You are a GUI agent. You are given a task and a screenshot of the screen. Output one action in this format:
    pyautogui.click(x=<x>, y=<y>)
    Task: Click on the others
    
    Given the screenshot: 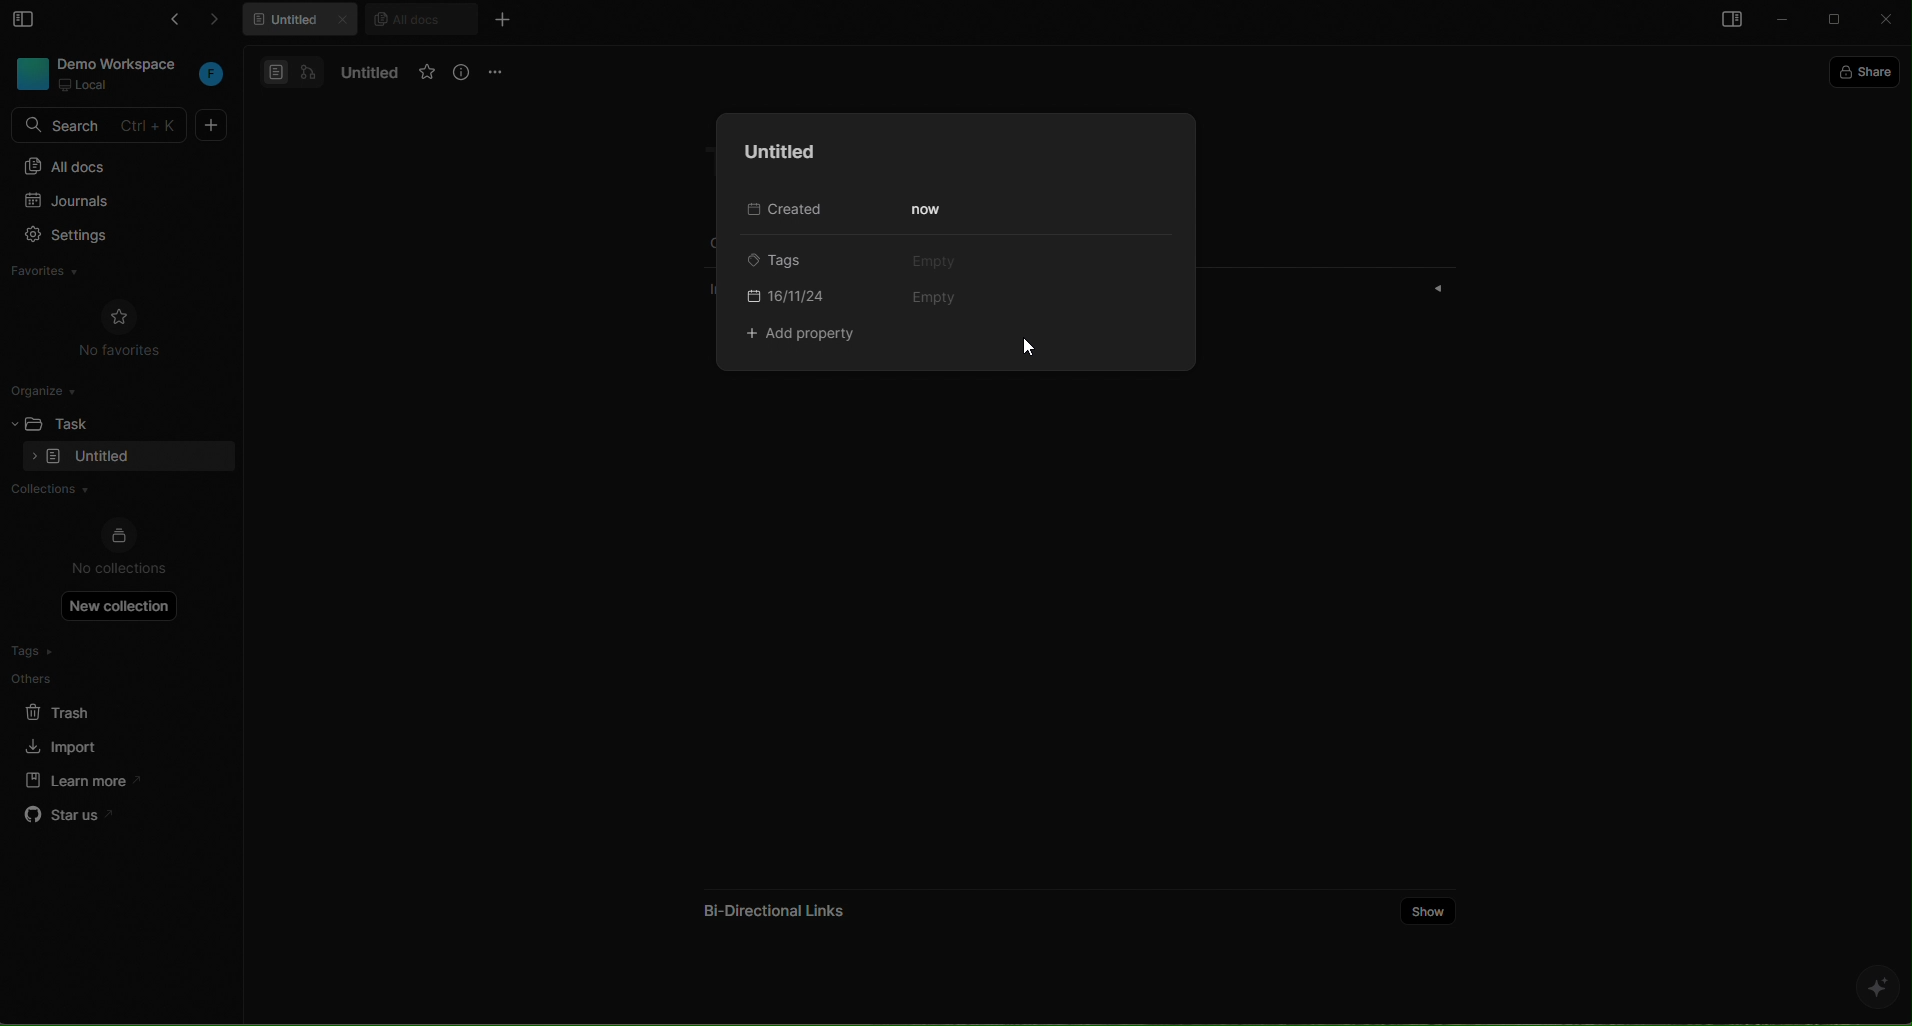 What is the action you would take?
    pyautogui.click(x=75, y=678)
    